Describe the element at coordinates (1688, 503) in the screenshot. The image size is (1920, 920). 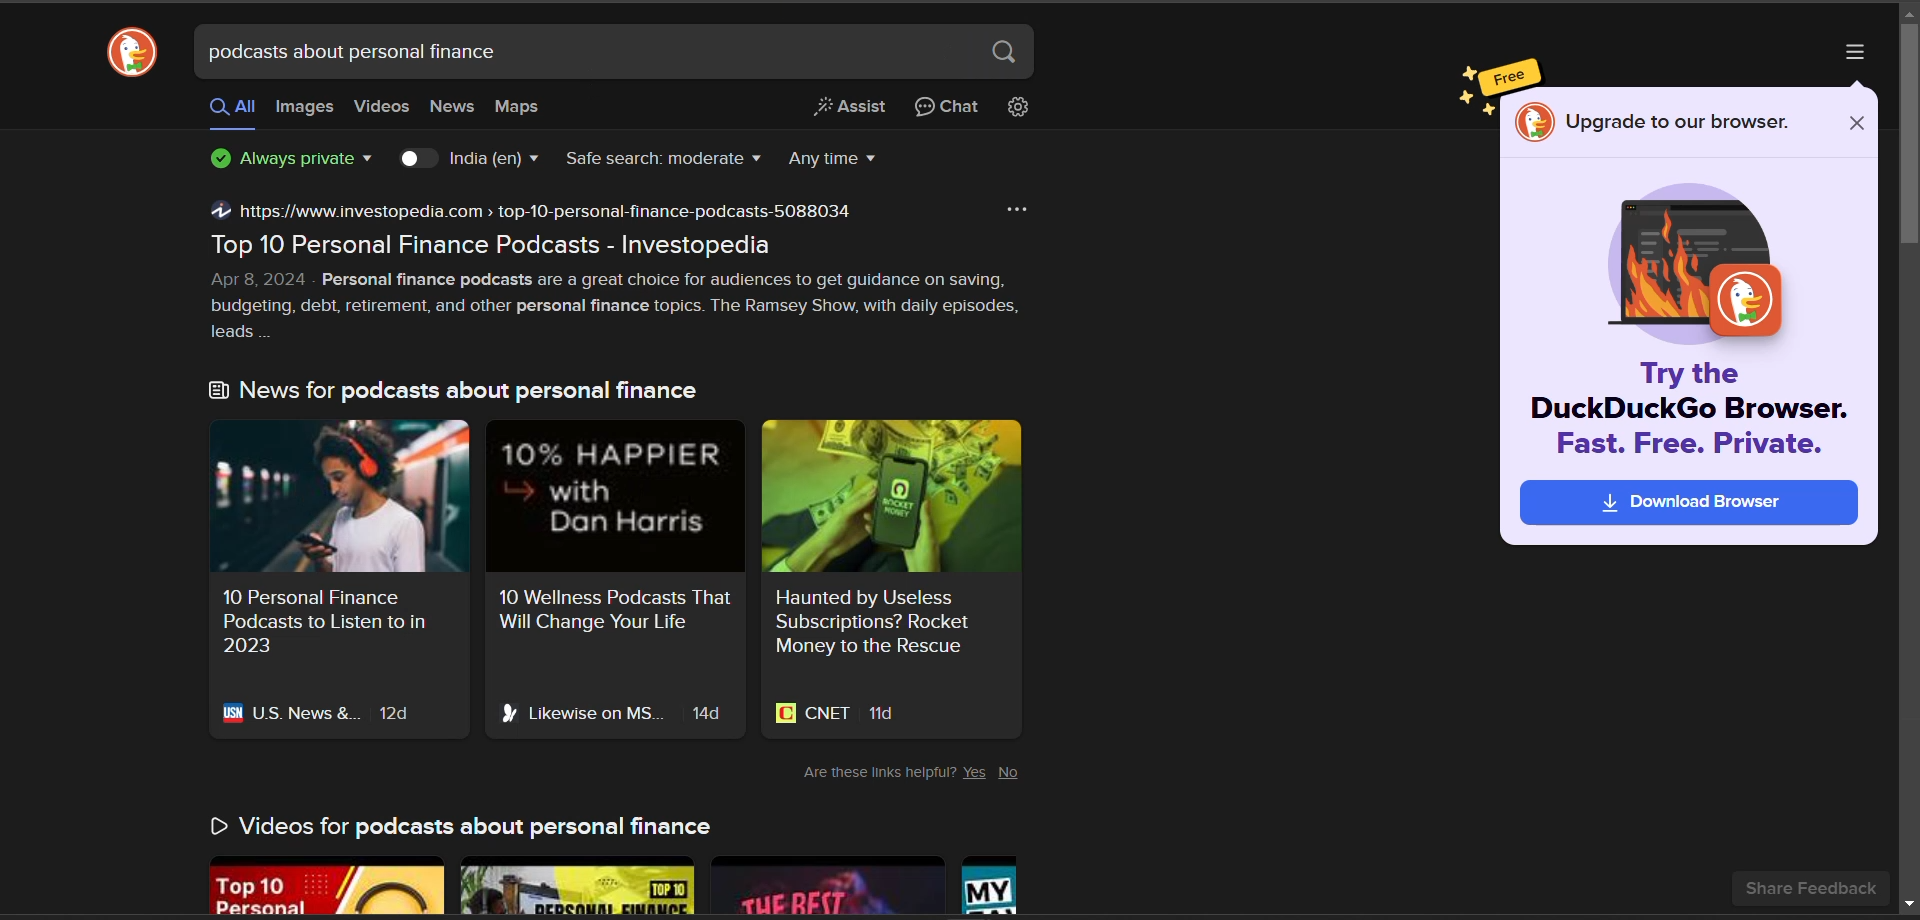
I see `Download Browser` at that location.